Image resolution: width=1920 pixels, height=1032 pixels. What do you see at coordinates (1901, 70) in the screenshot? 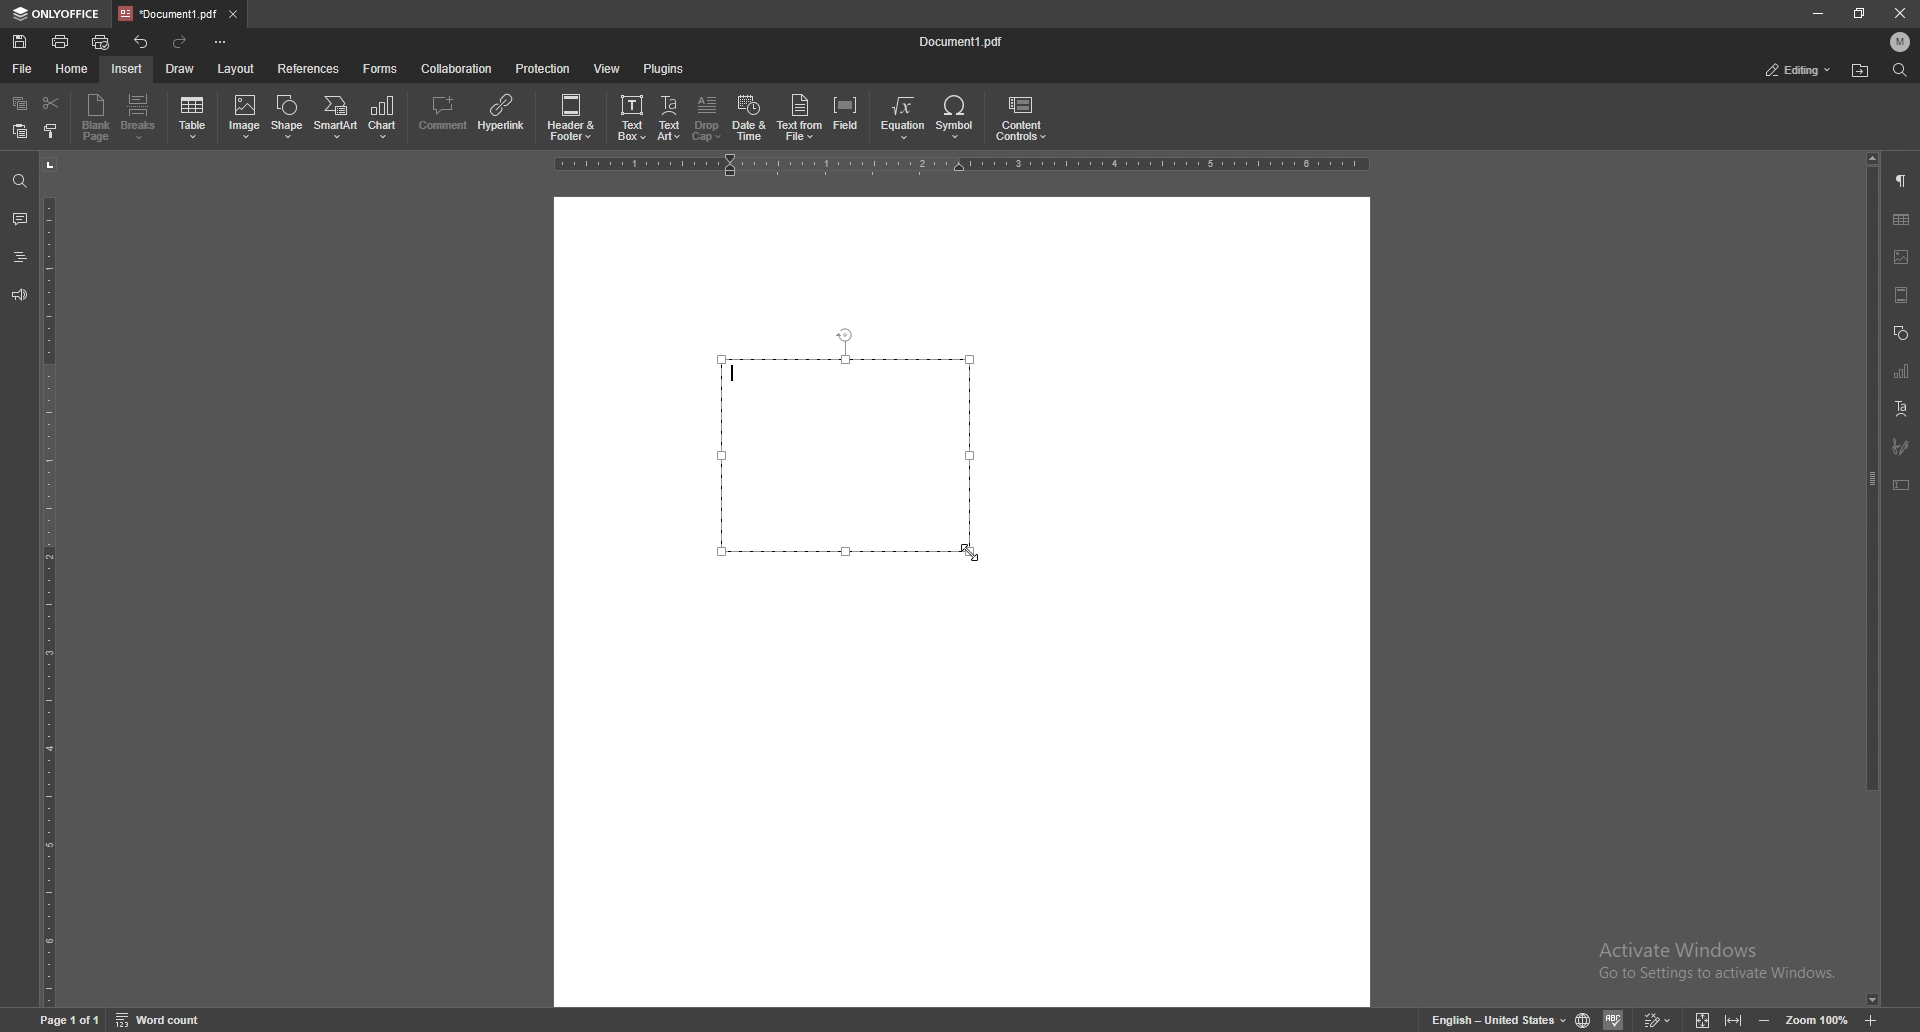
I see `find` at bounding box center [1901, 70].